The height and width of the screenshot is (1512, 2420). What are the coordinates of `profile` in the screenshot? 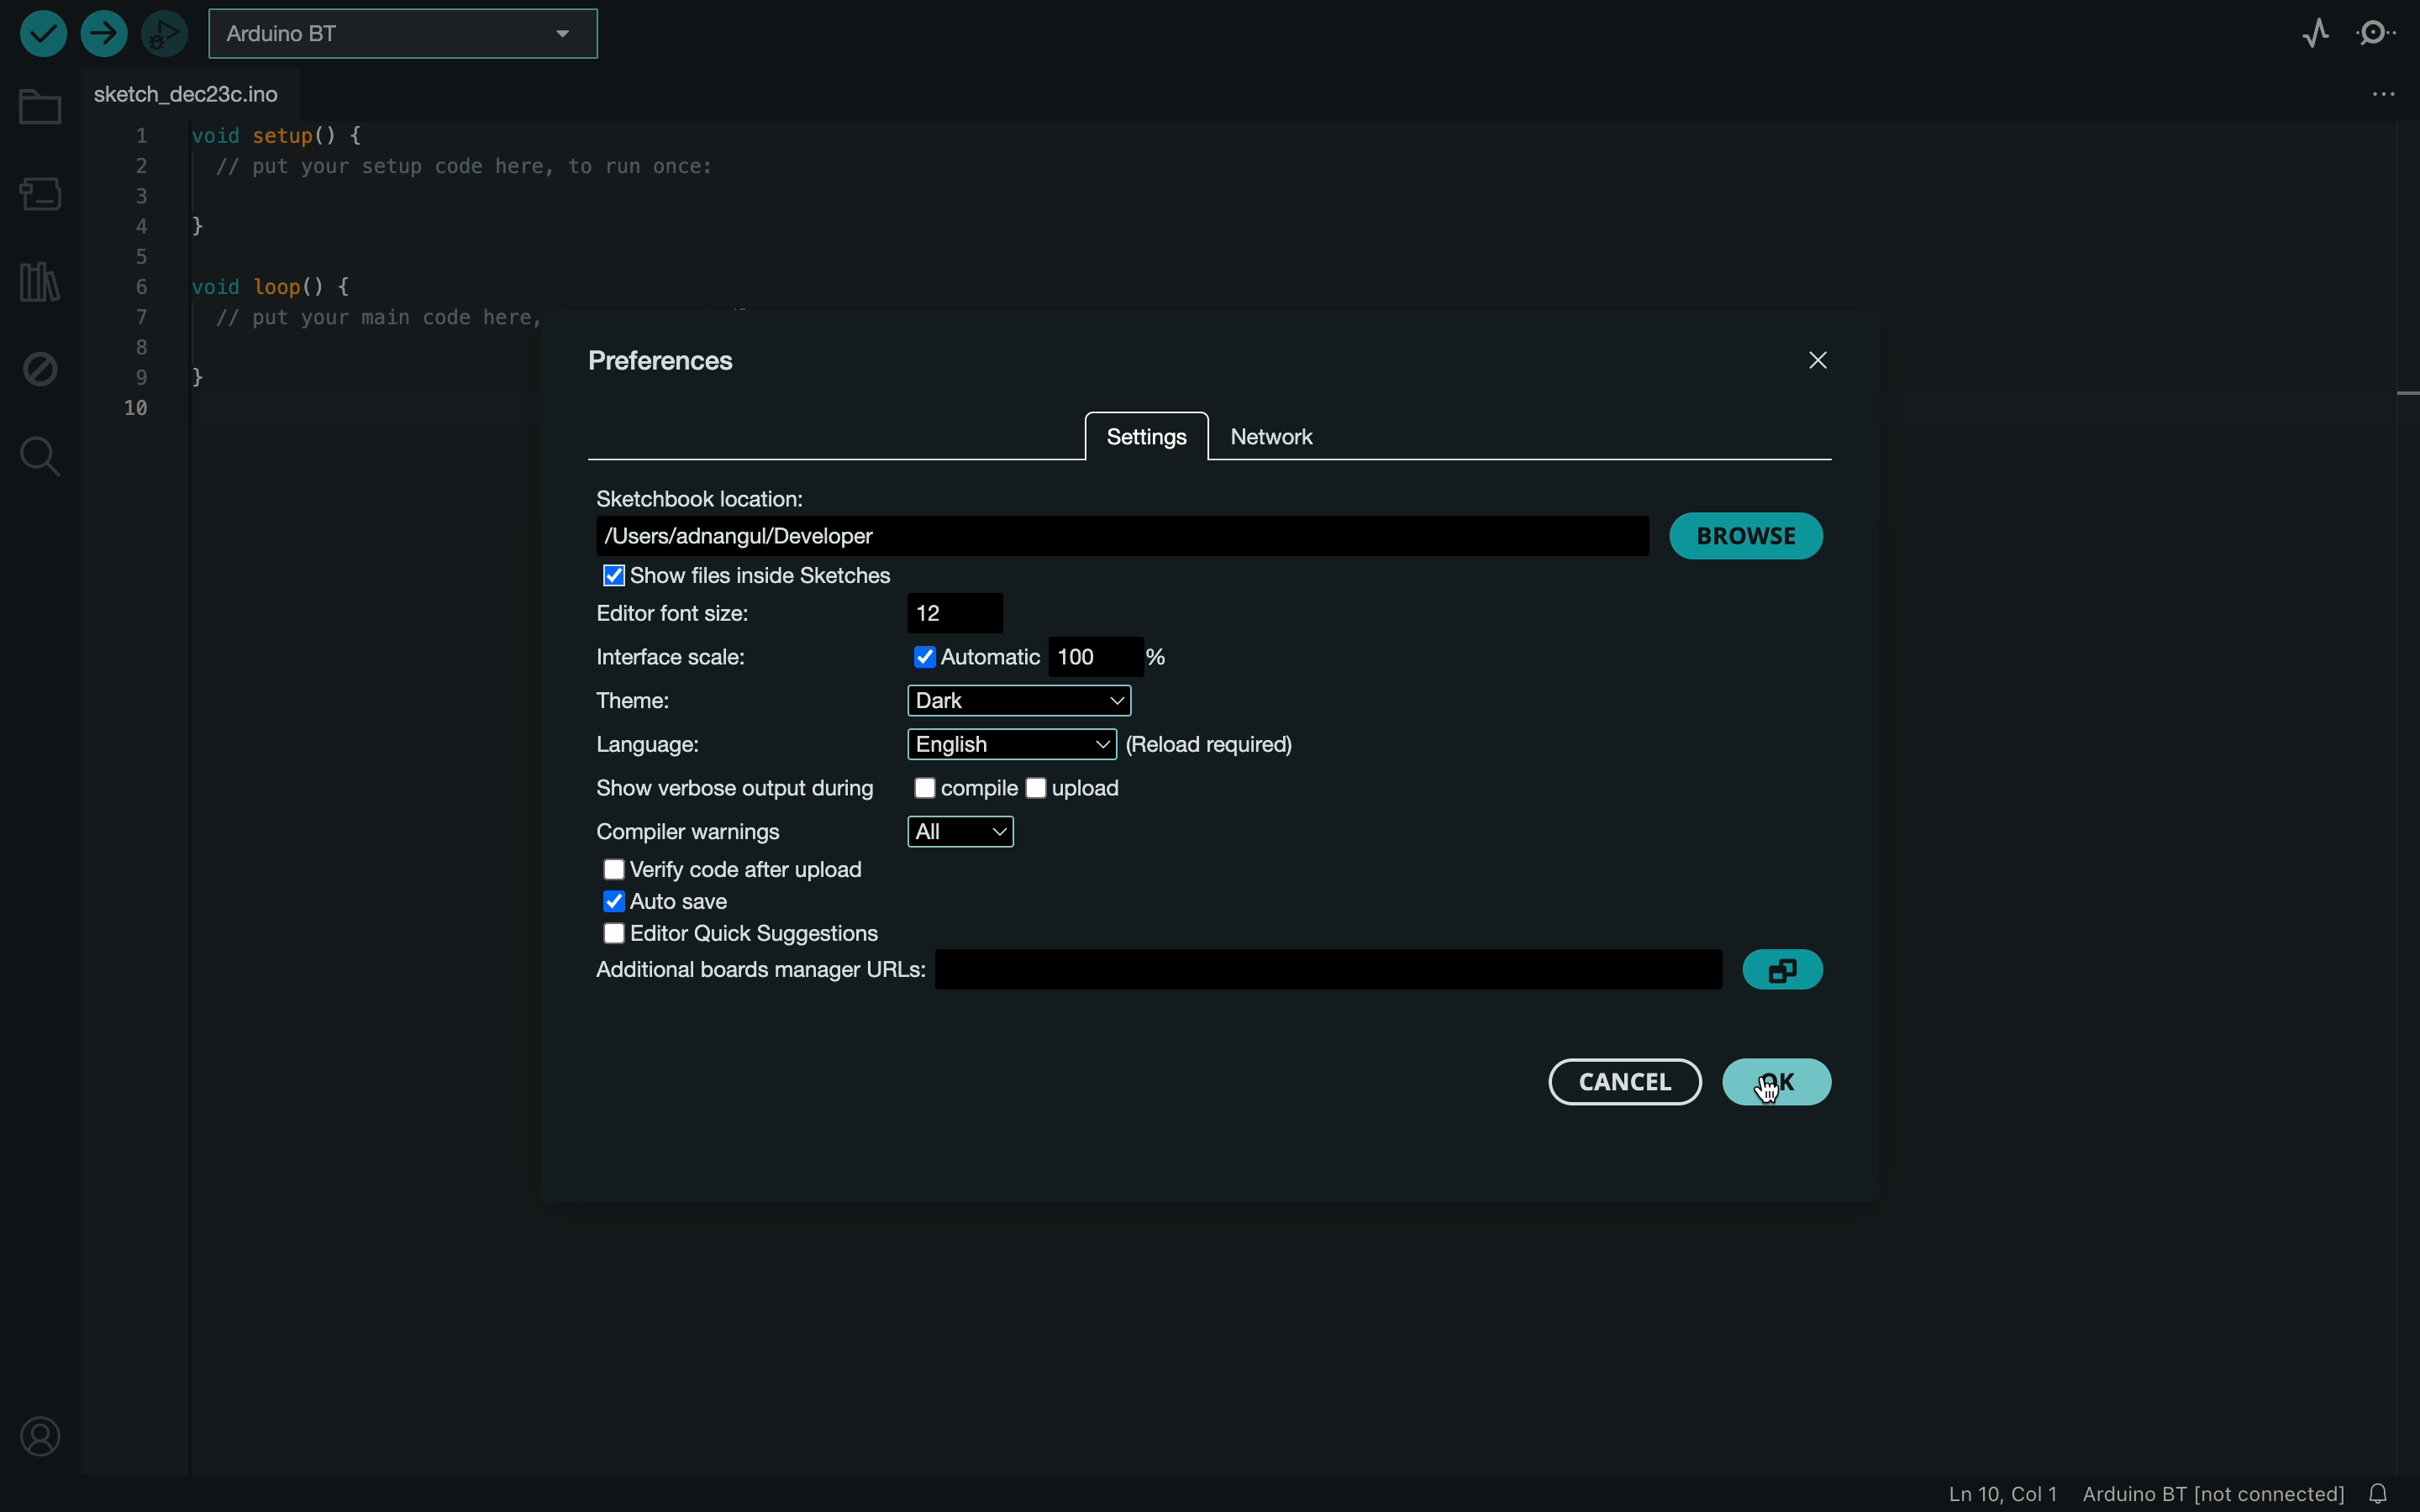 It's located at (38, 1422).